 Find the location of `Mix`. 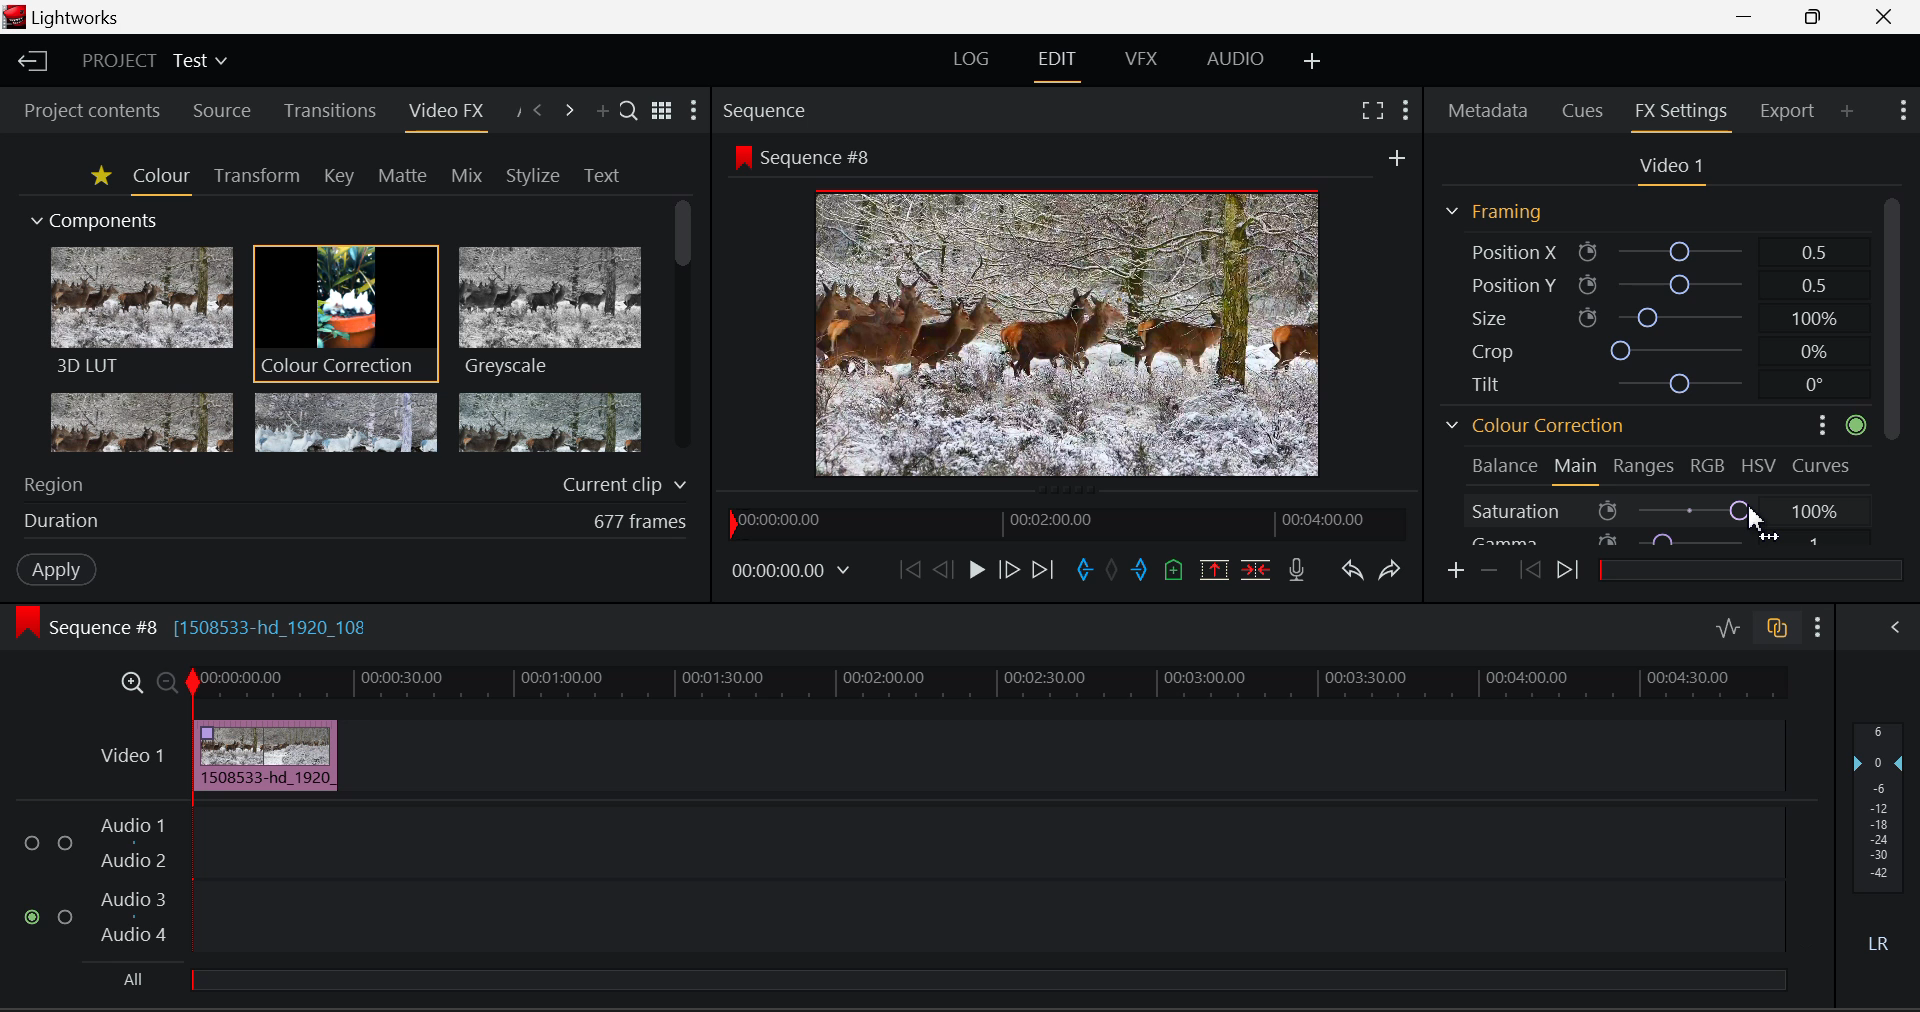

Mix is located at coordinates (468, 174).